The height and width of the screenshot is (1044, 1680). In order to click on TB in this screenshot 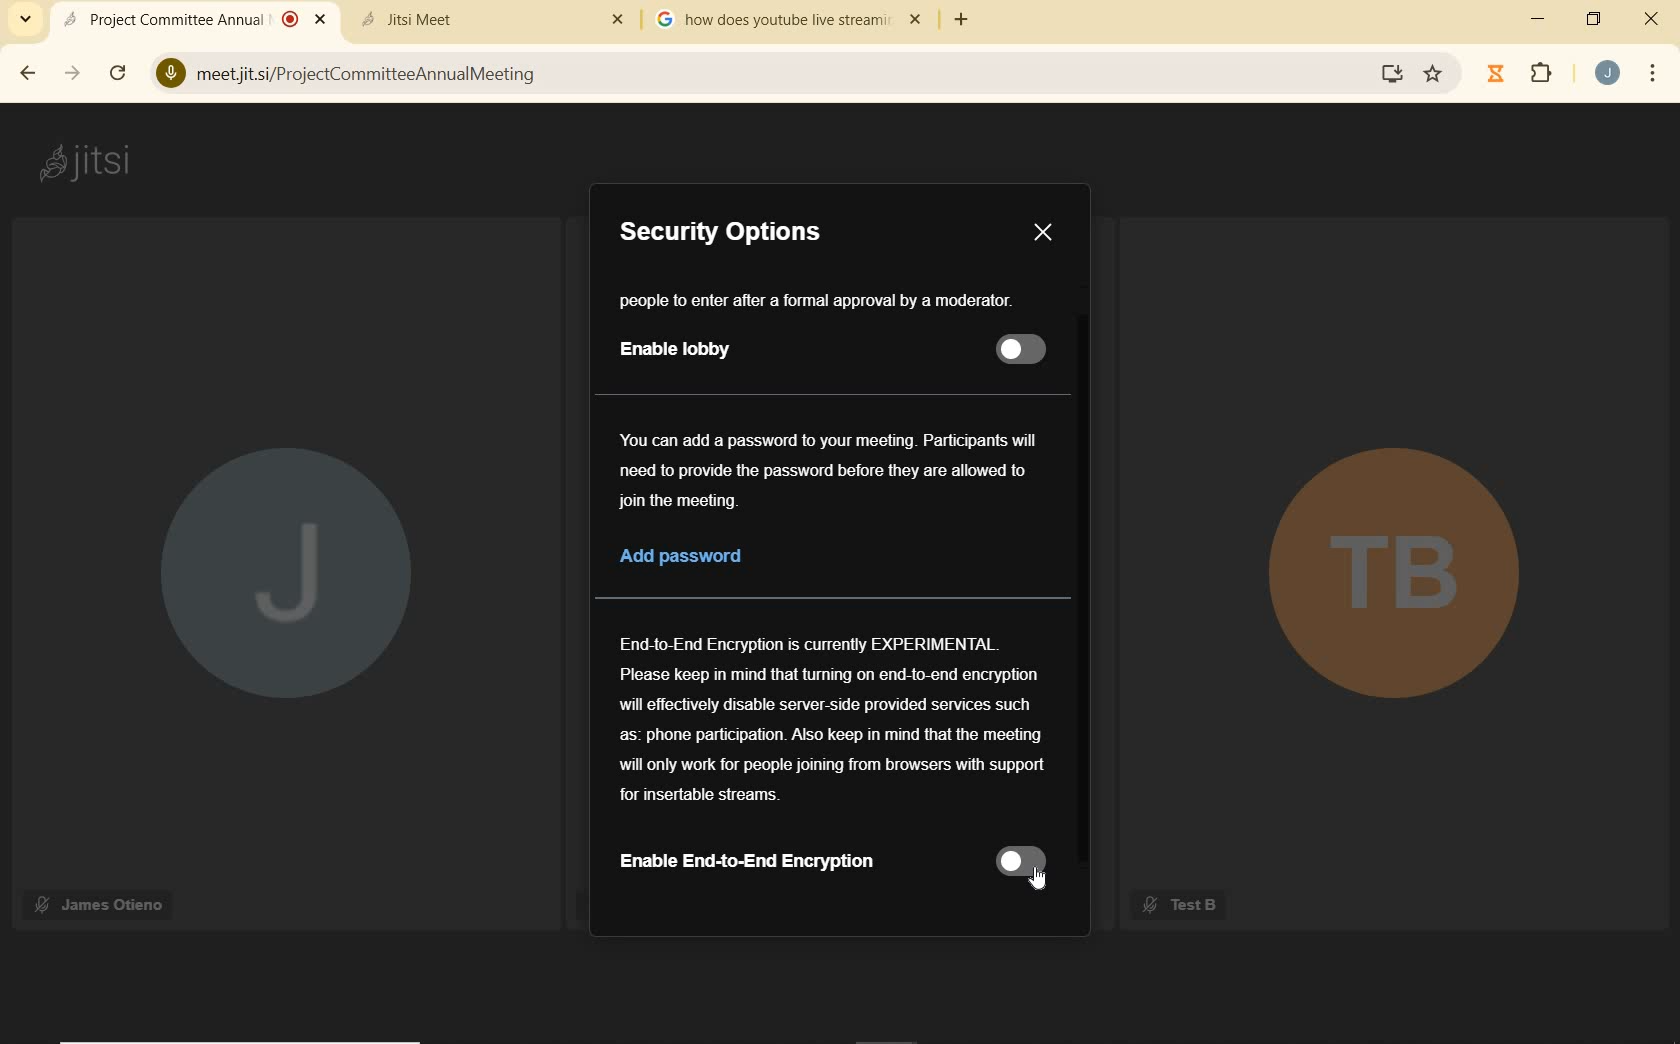, I will do `click(1400, 561)`.